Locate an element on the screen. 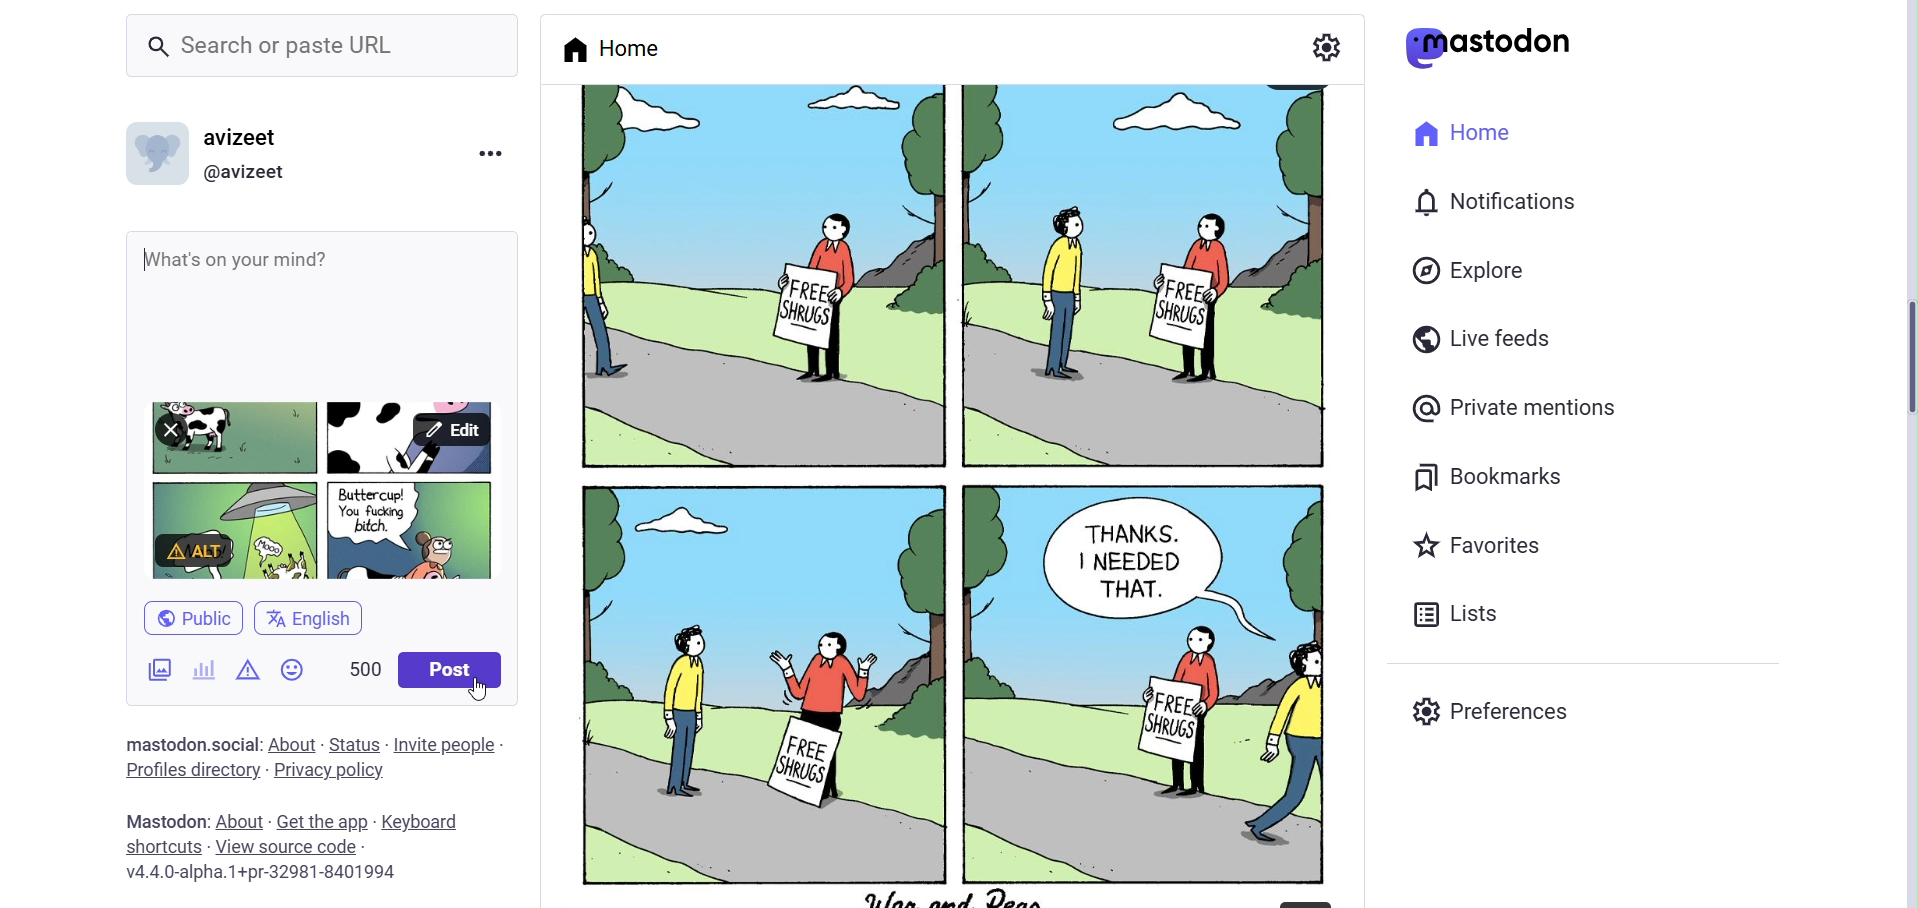 The width and height of the screenshot is (1918, 908). @ Username is located at coordinates (254, 173).